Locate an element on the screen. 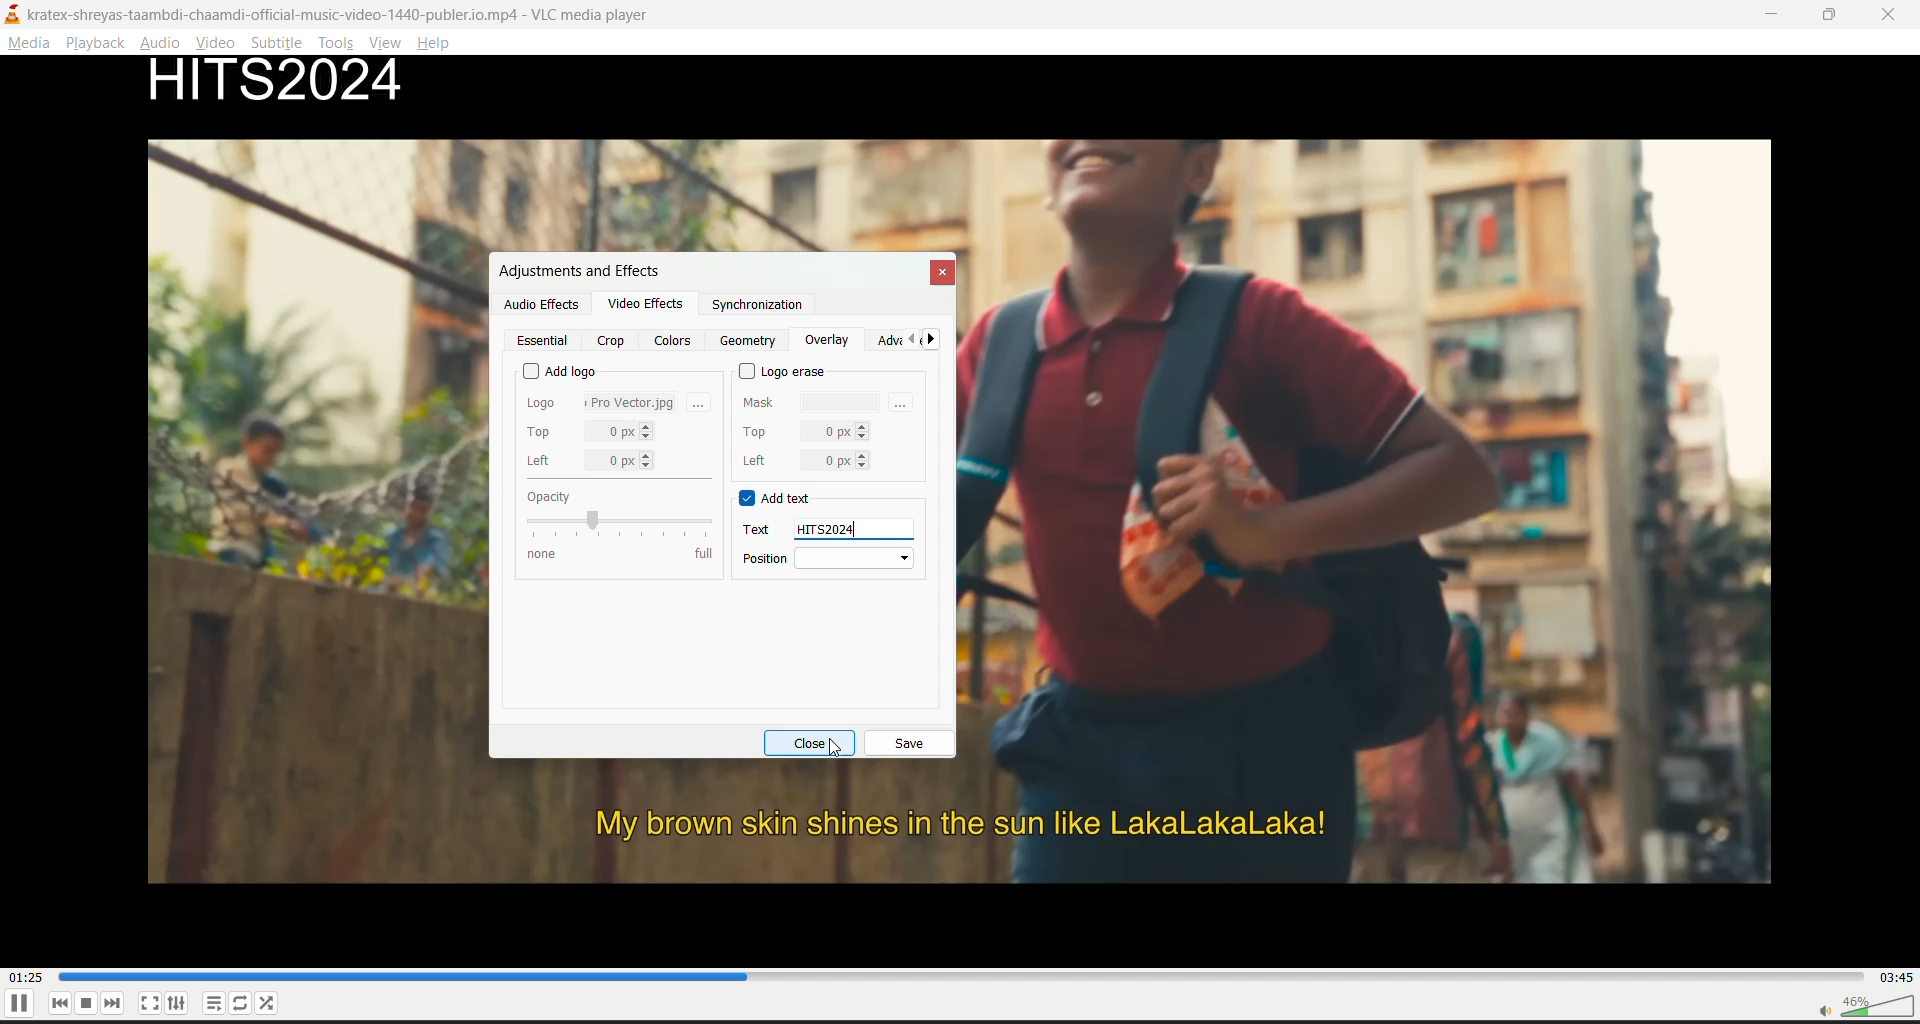 This screenshot has height=1024, width=1920. synchronization is located at coordinates (756, 309).